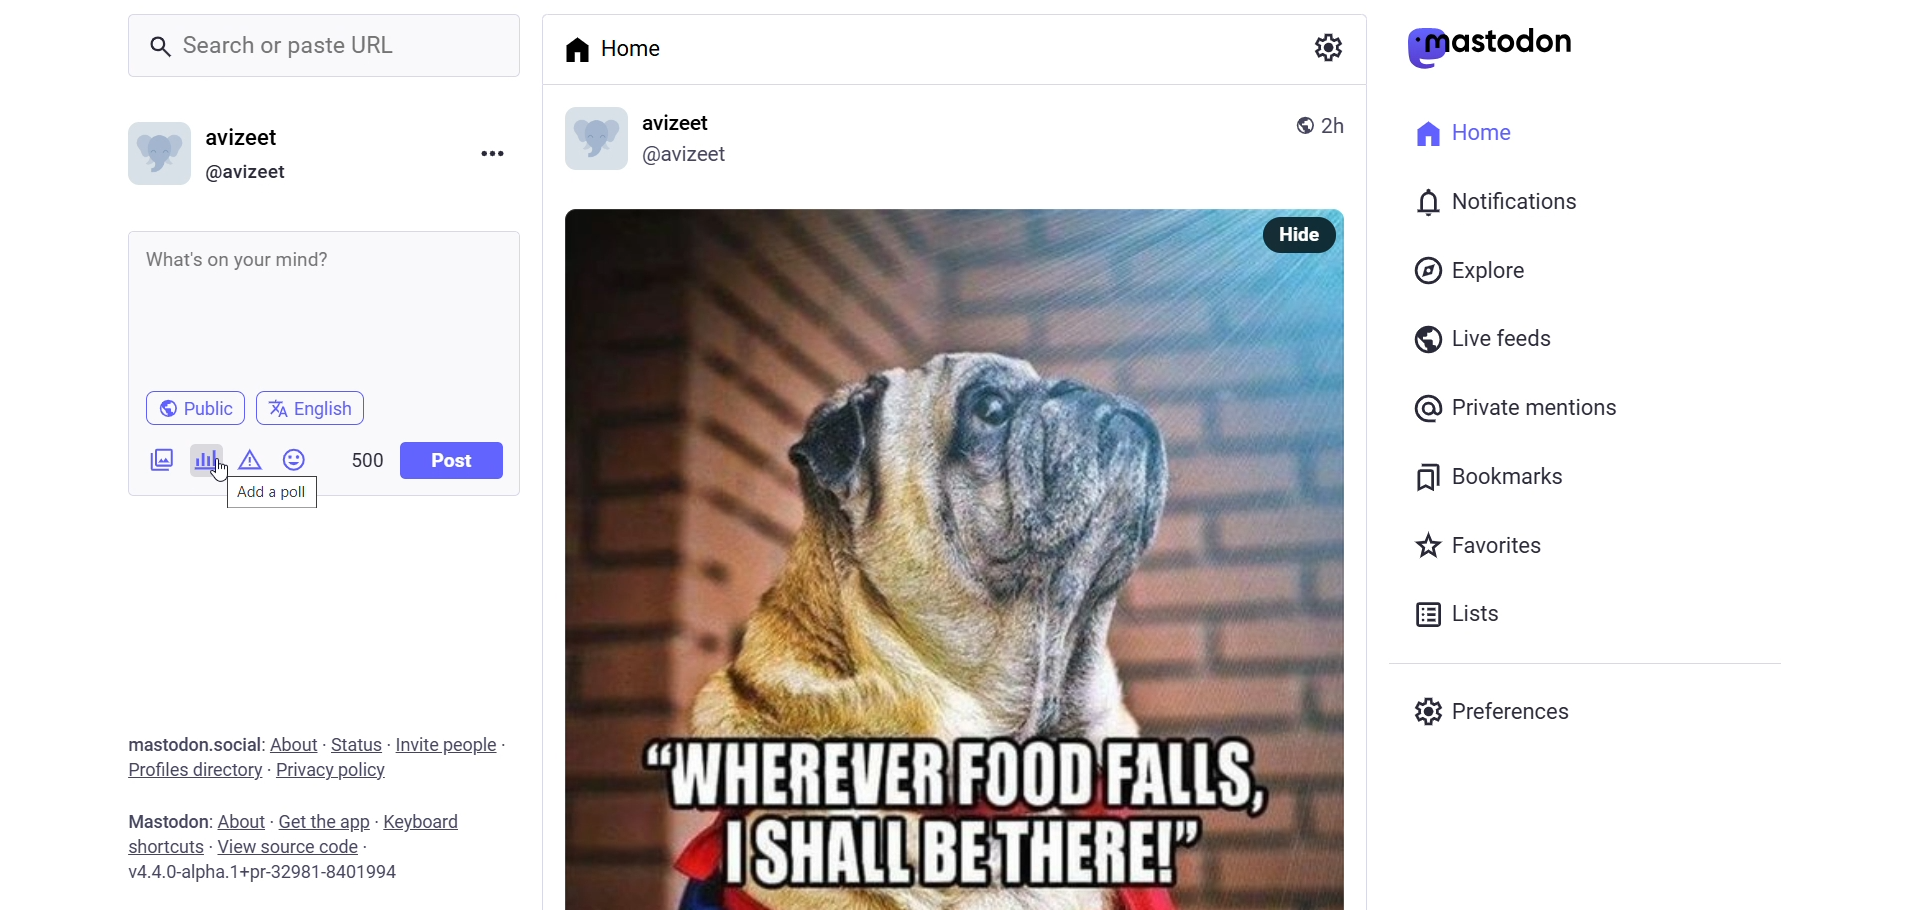 This screenshot has height=910, width=1908. I want to click on mastodon, so click(1491, 47).